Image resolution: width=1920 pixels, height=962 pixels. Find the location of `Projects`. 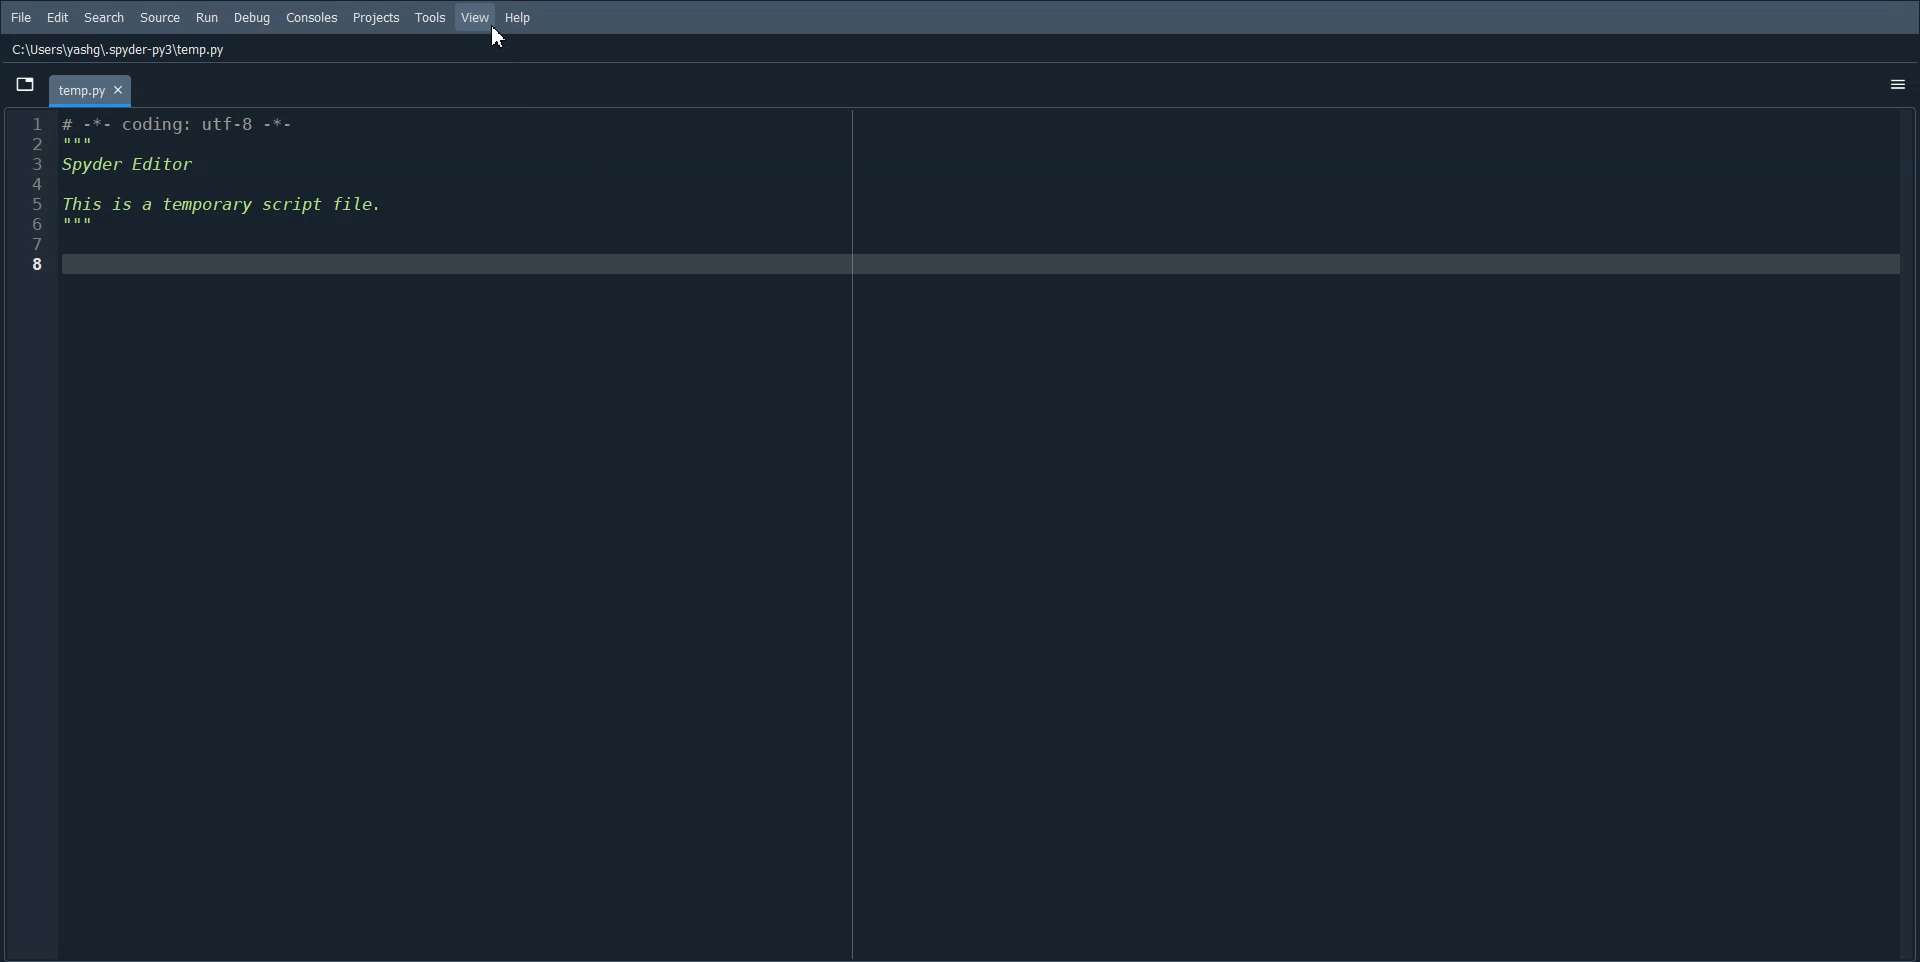

Projects is located at coordinates (377, 18).